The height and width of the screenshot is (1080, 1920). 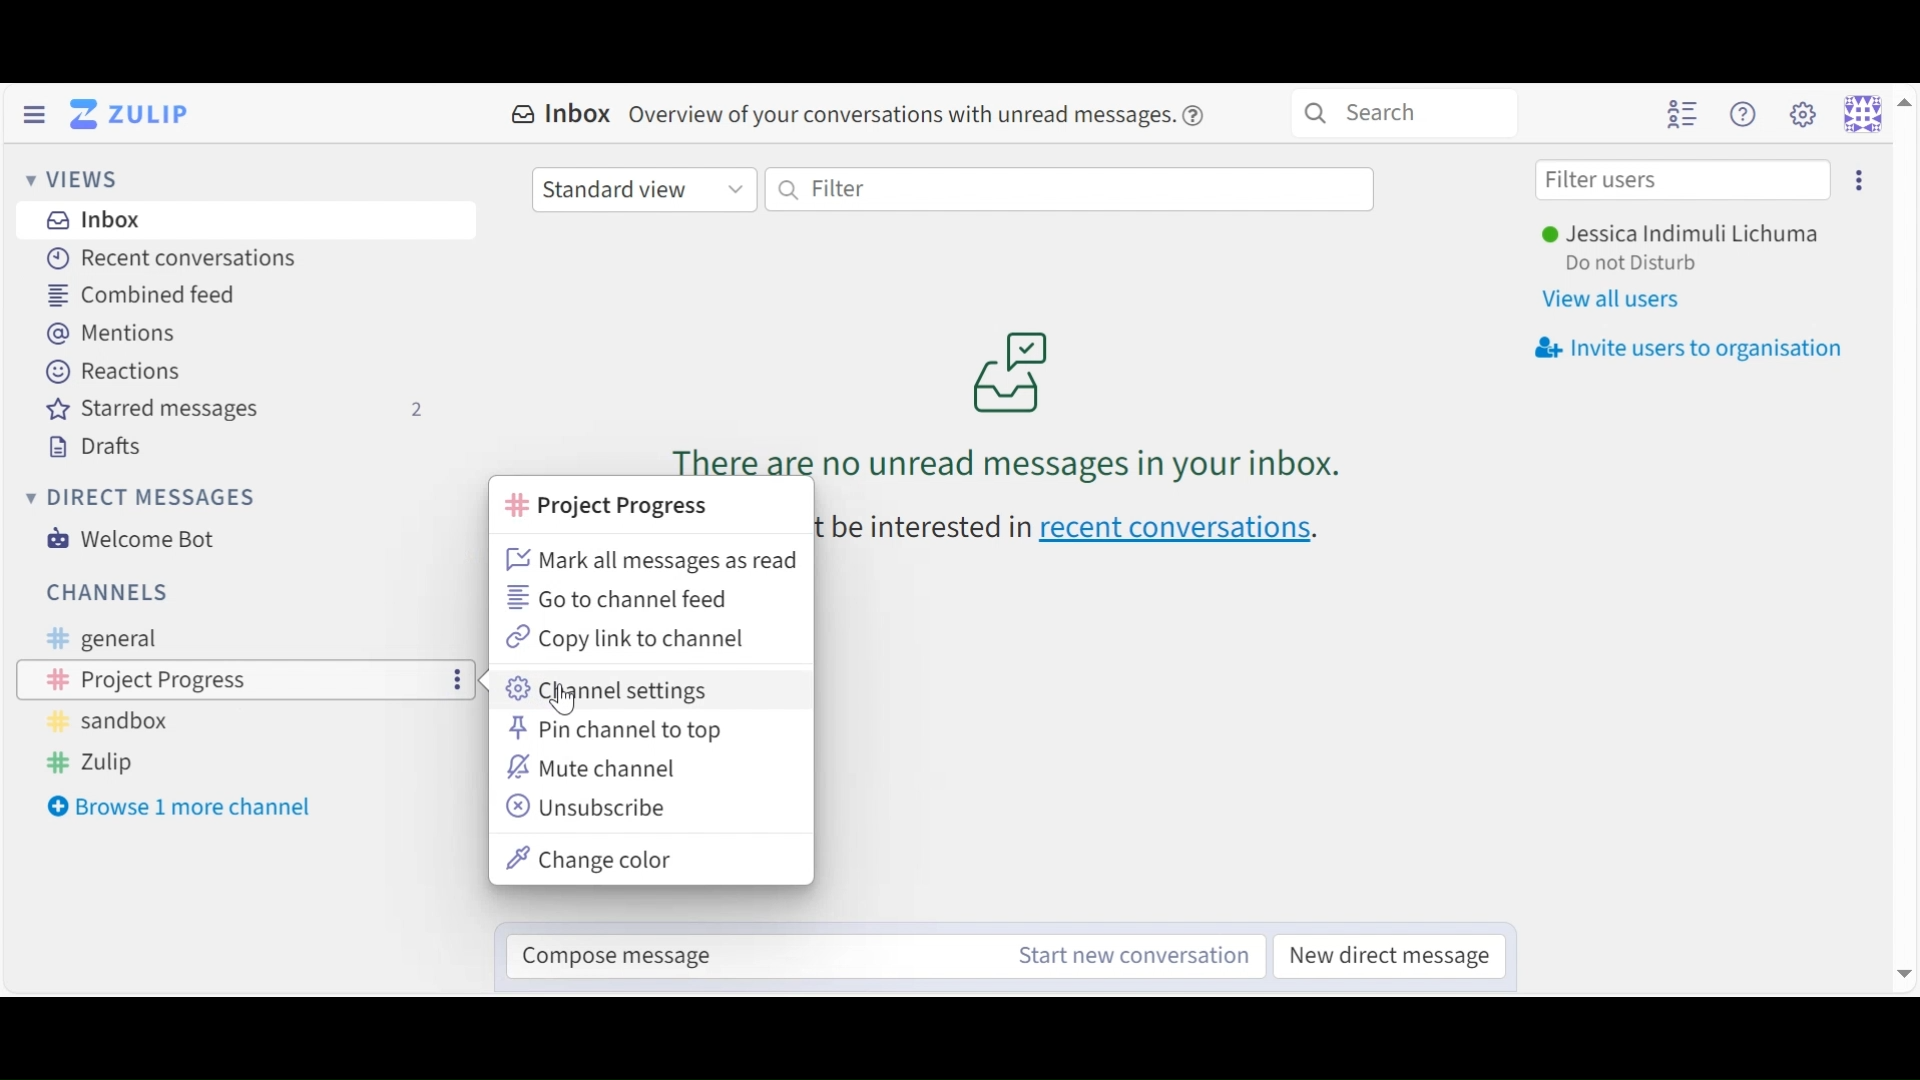 I want to click on Views, so click(x=76, y=181).